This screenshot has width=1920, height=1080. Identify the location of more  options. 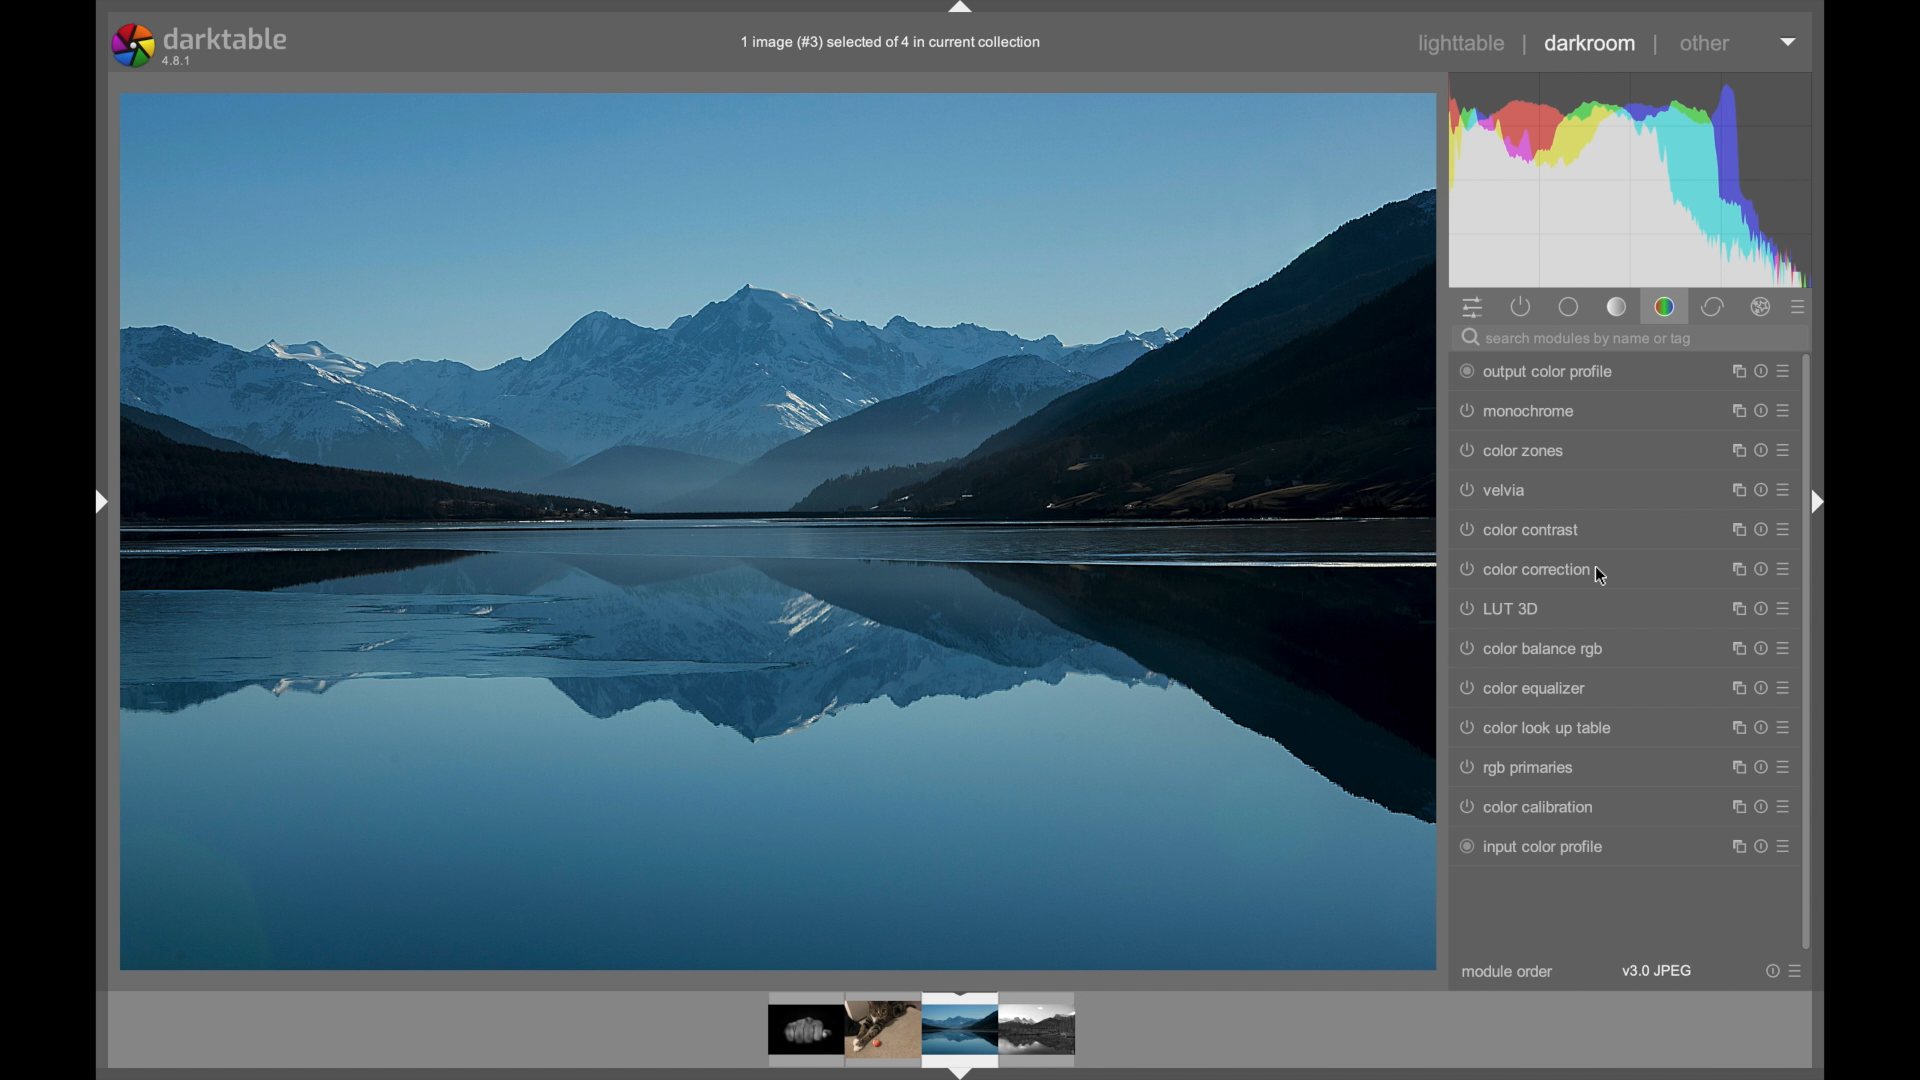
(1760, 648).